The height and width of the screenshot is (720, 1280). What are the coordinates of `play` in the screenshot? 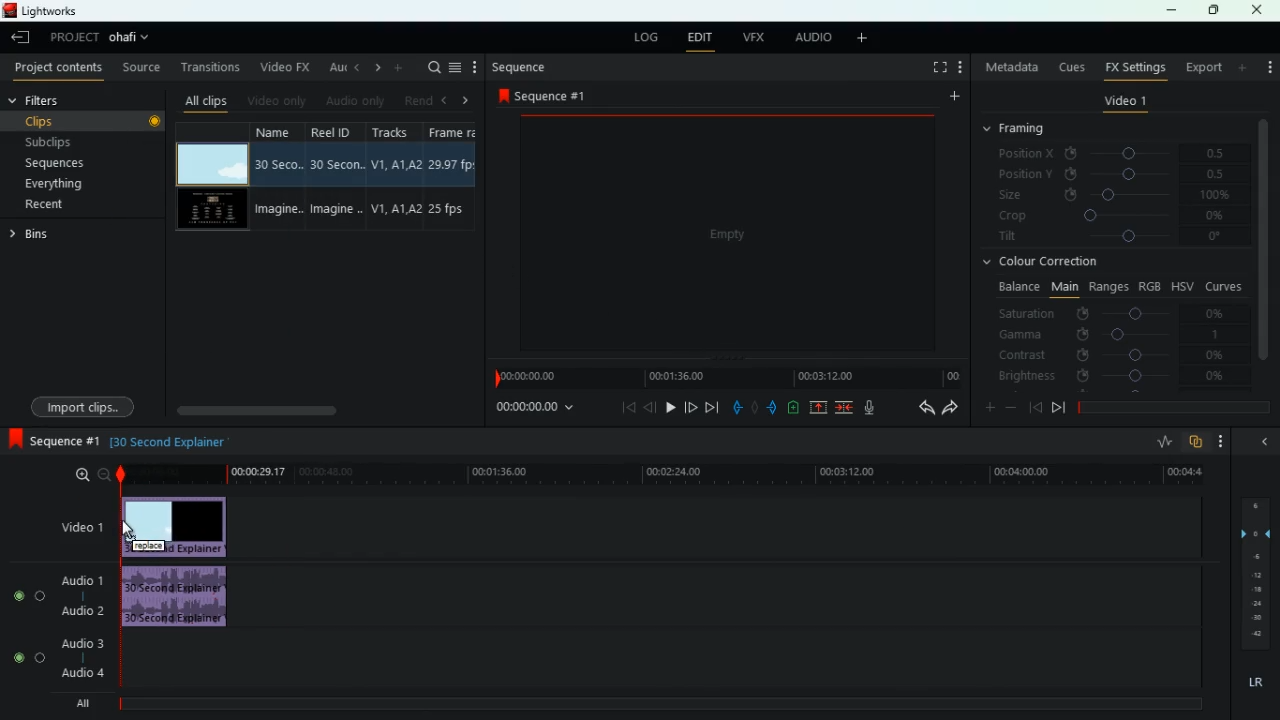 It's located at (667, 407).